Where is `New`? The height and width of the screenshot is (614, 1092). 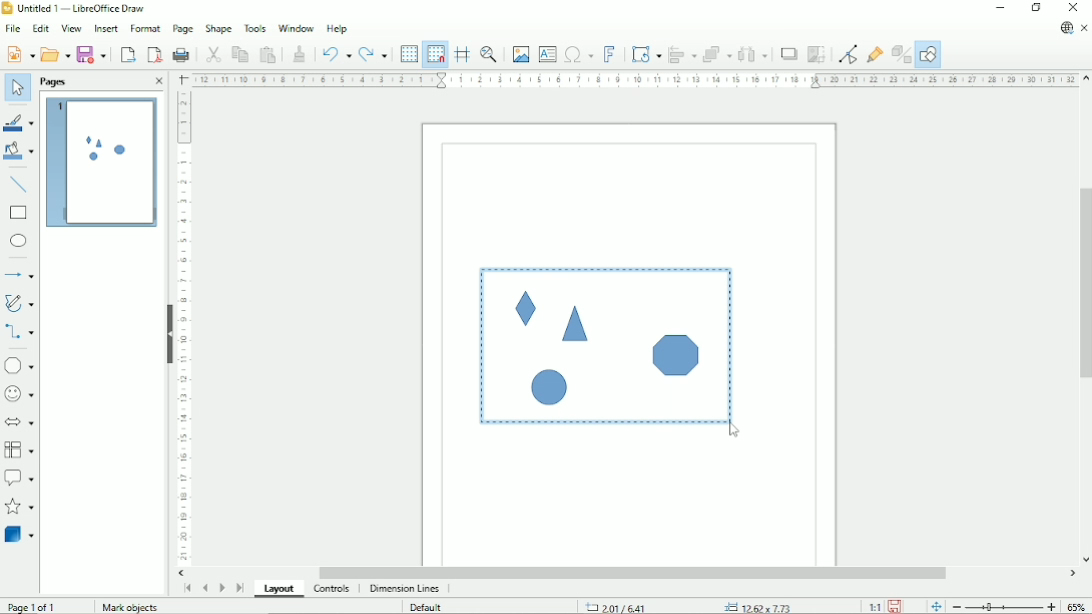
New is located at coordinates (20, 53).